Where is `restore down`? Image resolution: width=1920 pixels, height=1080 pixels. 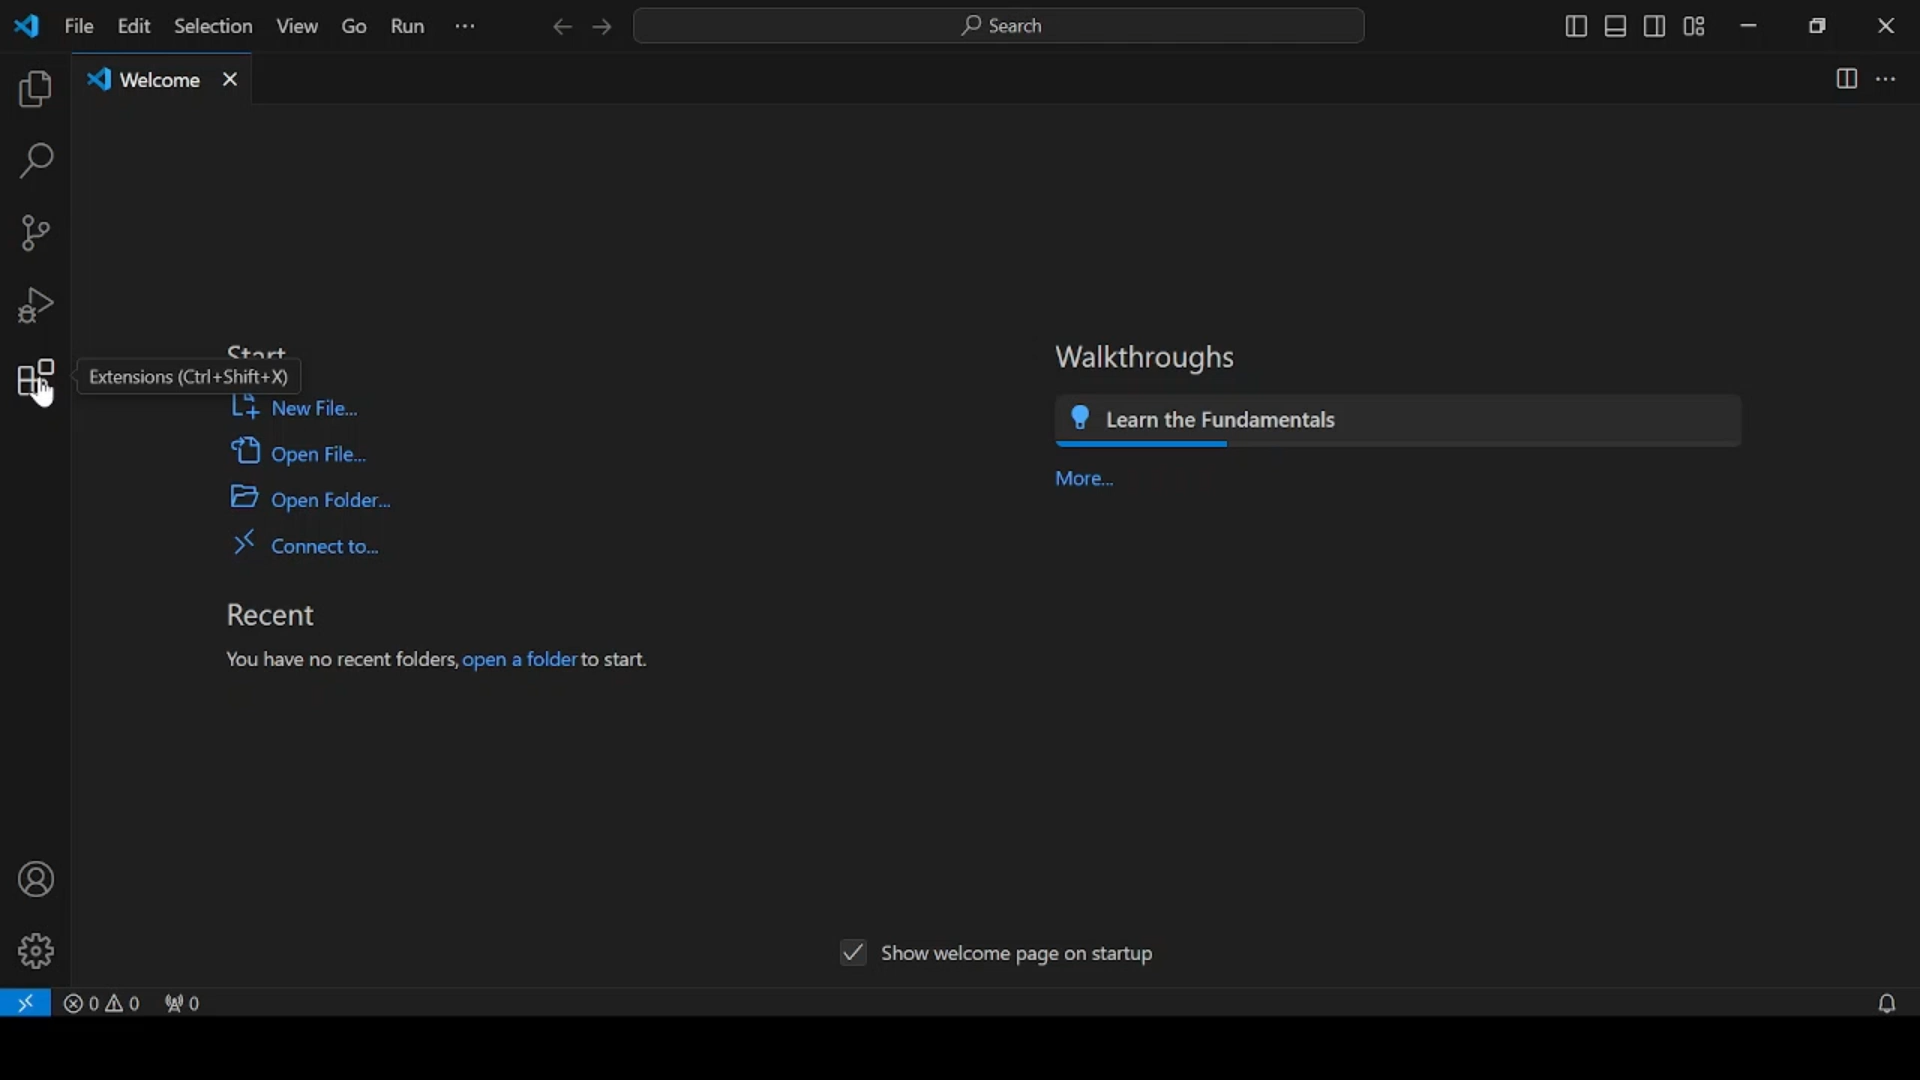 restore down is located at coordinates (1819, 27).